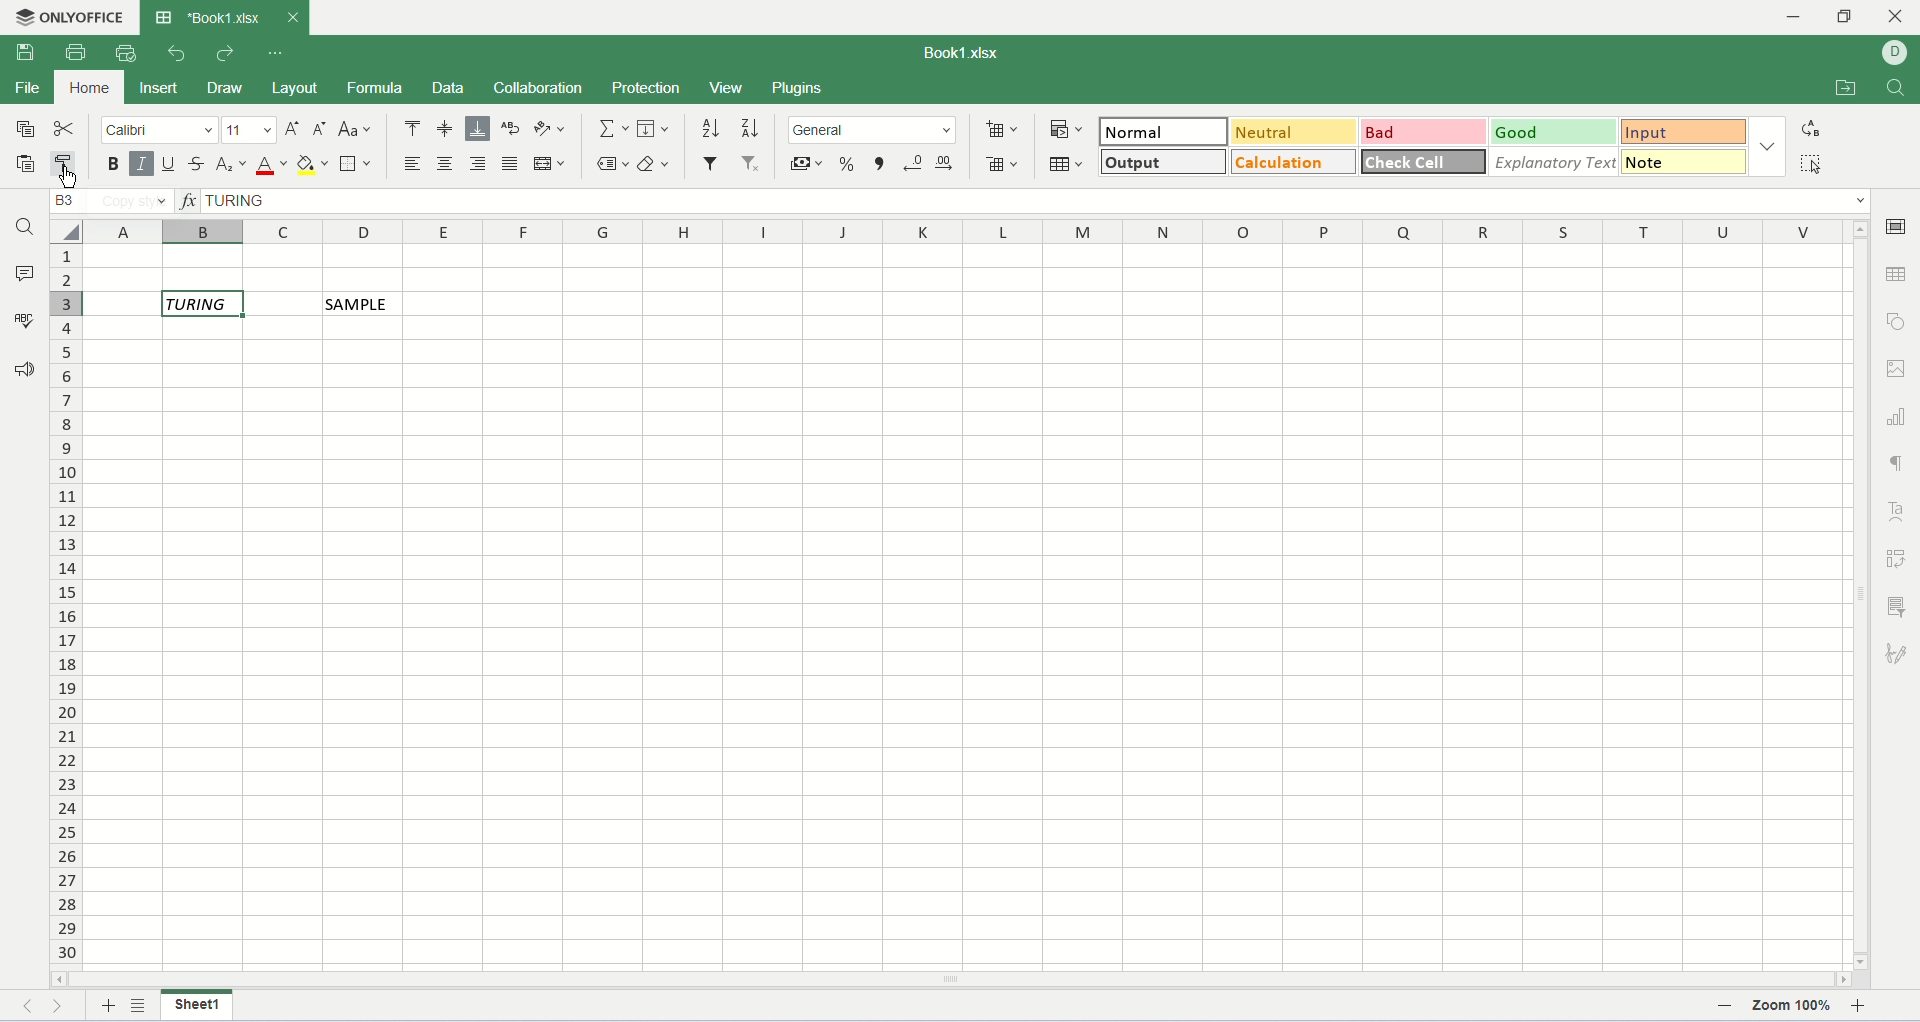  What do you see at coordinates (1898, 416) in the screenshot?
I see `chart settings` at bounding box center [1898, 416].